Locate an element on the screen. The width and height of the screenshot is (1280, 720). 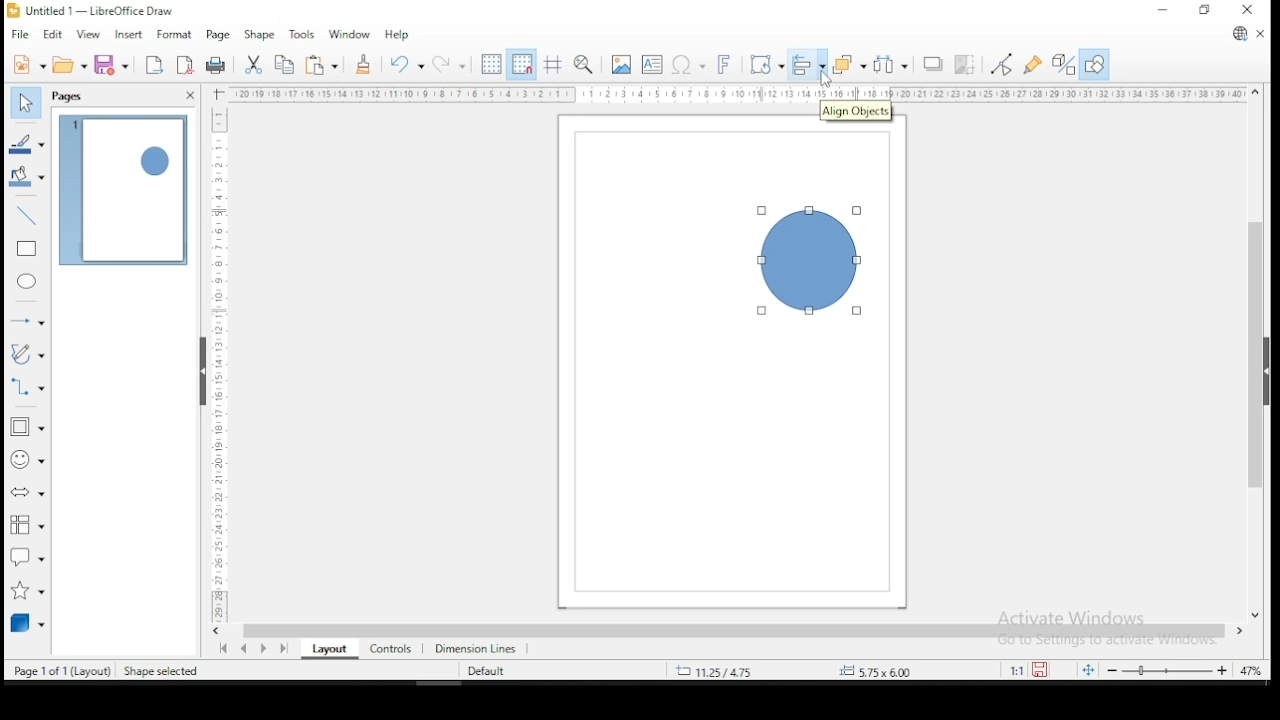
align objects is located at coordinates (854, 110).